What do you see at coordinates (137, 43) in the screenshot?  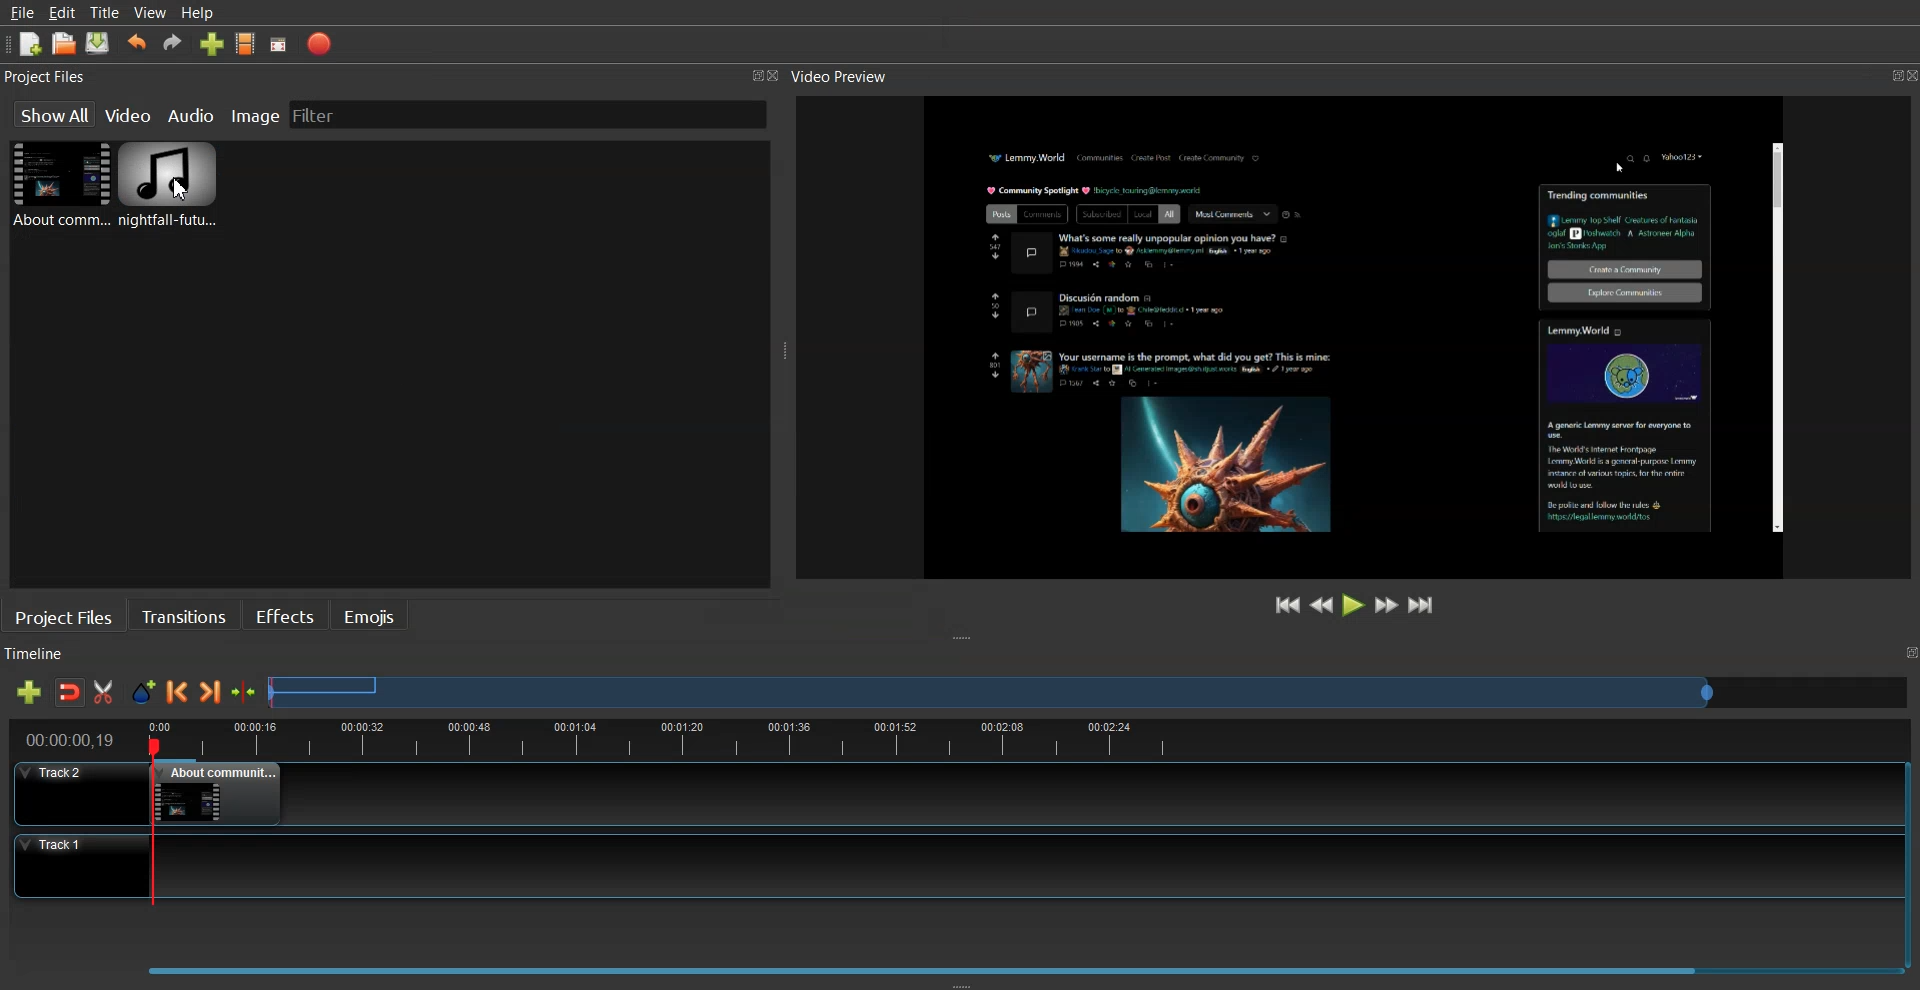 I see `Undo` at bounding box center [137, 43].